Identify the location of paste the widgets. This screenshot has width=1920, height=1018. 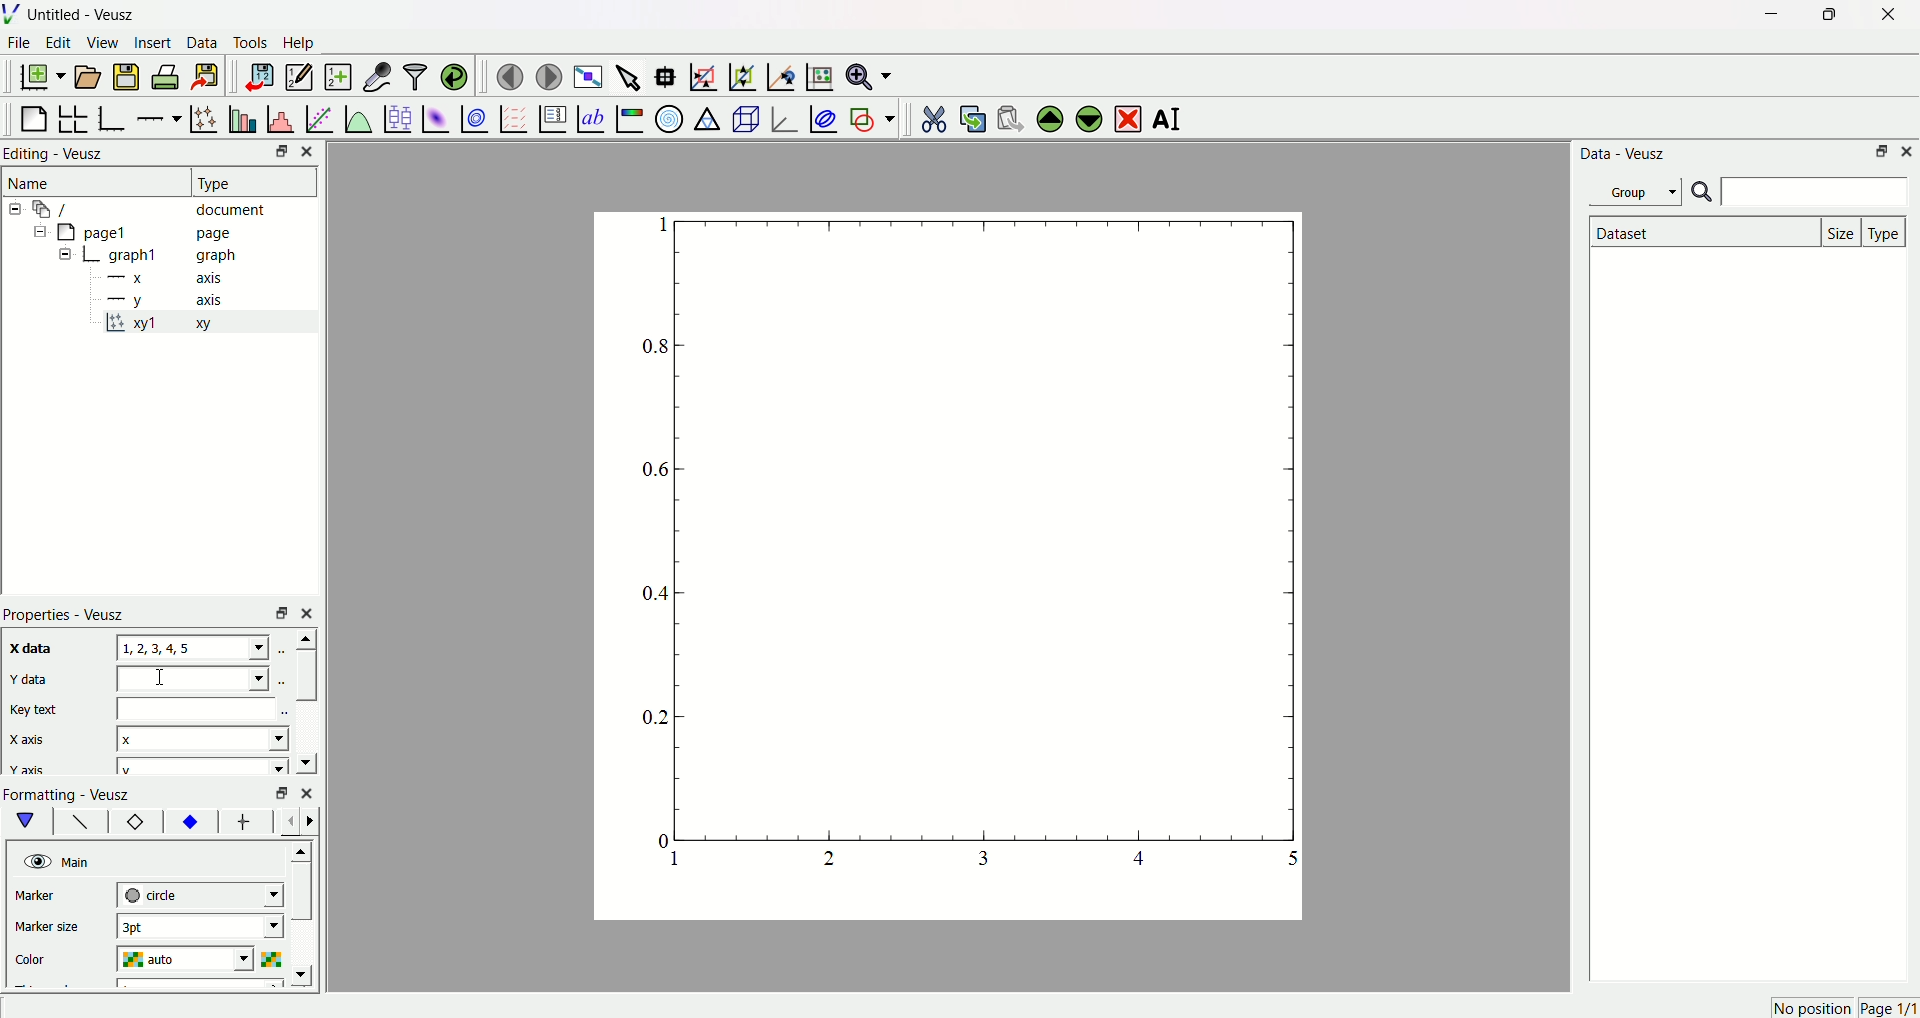
(1011, 116).